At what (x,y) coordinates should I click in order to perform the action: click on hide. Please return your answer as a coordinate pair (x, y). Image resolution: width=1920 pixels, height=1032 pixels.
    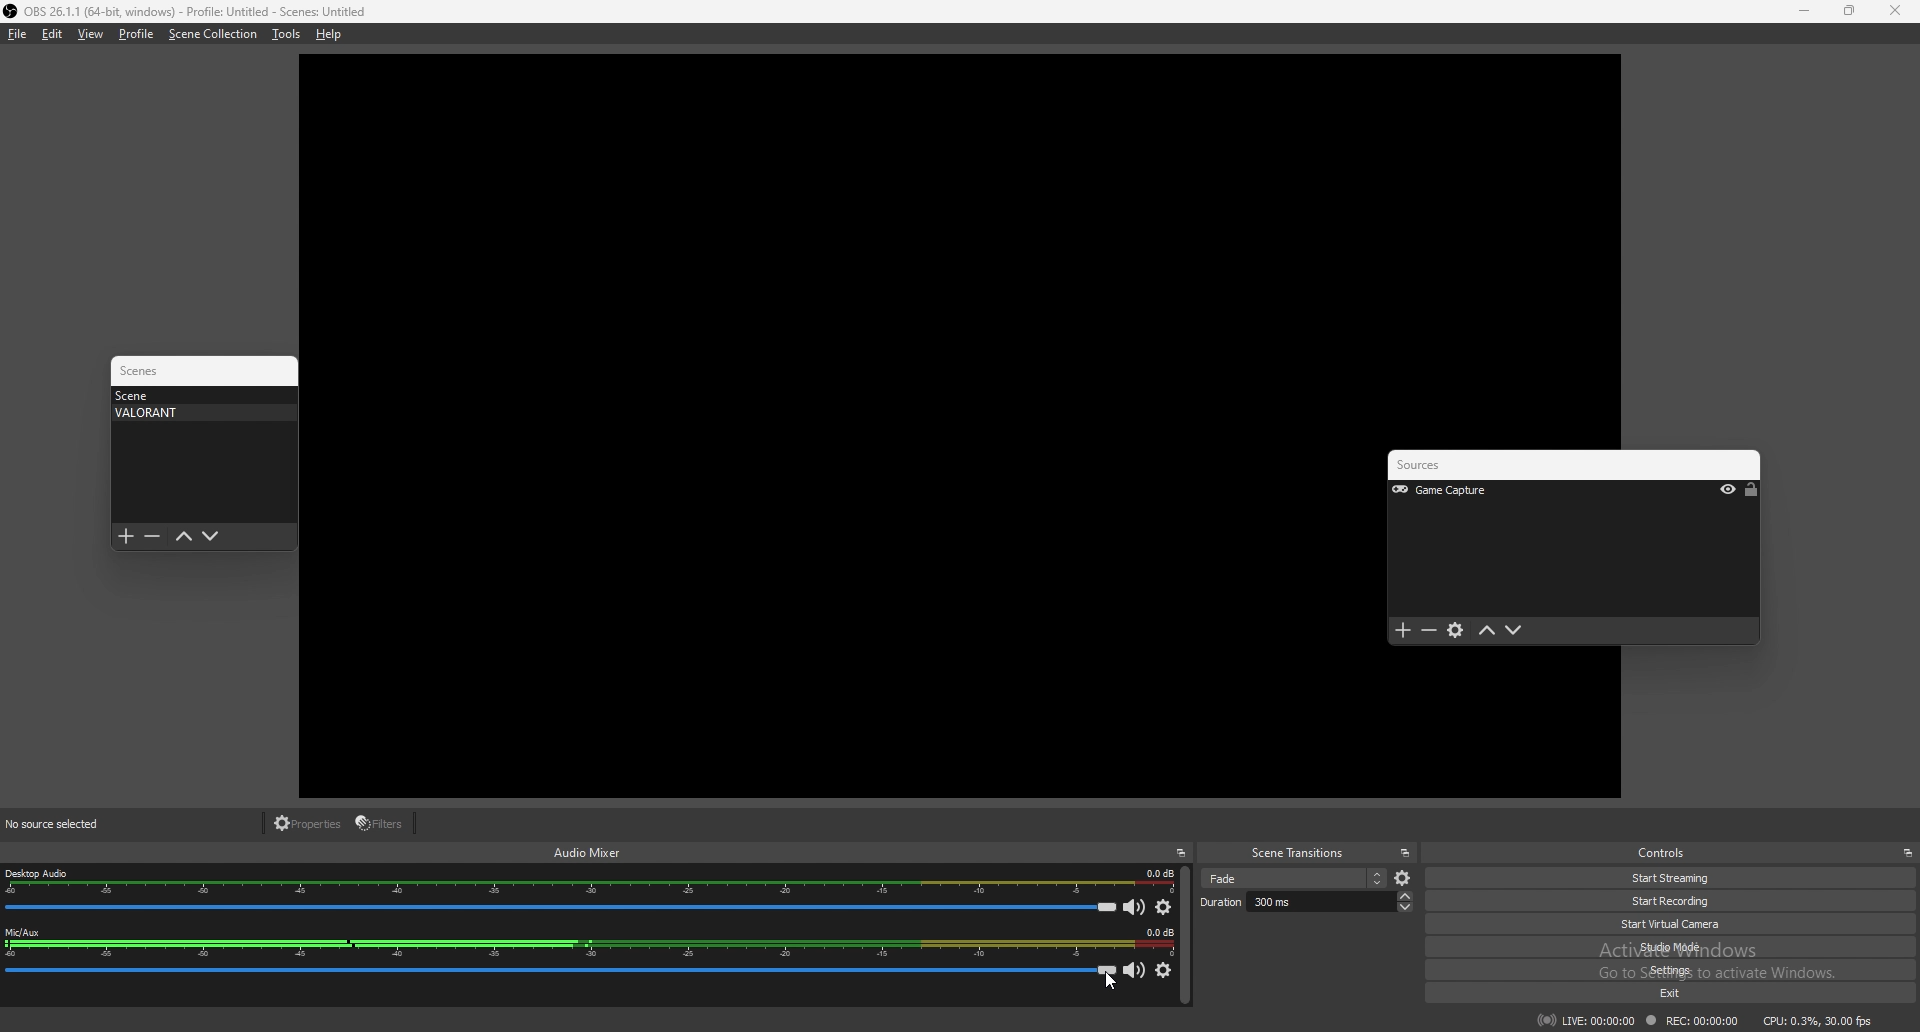
    Looking at the image, I should click on (1728, 491).